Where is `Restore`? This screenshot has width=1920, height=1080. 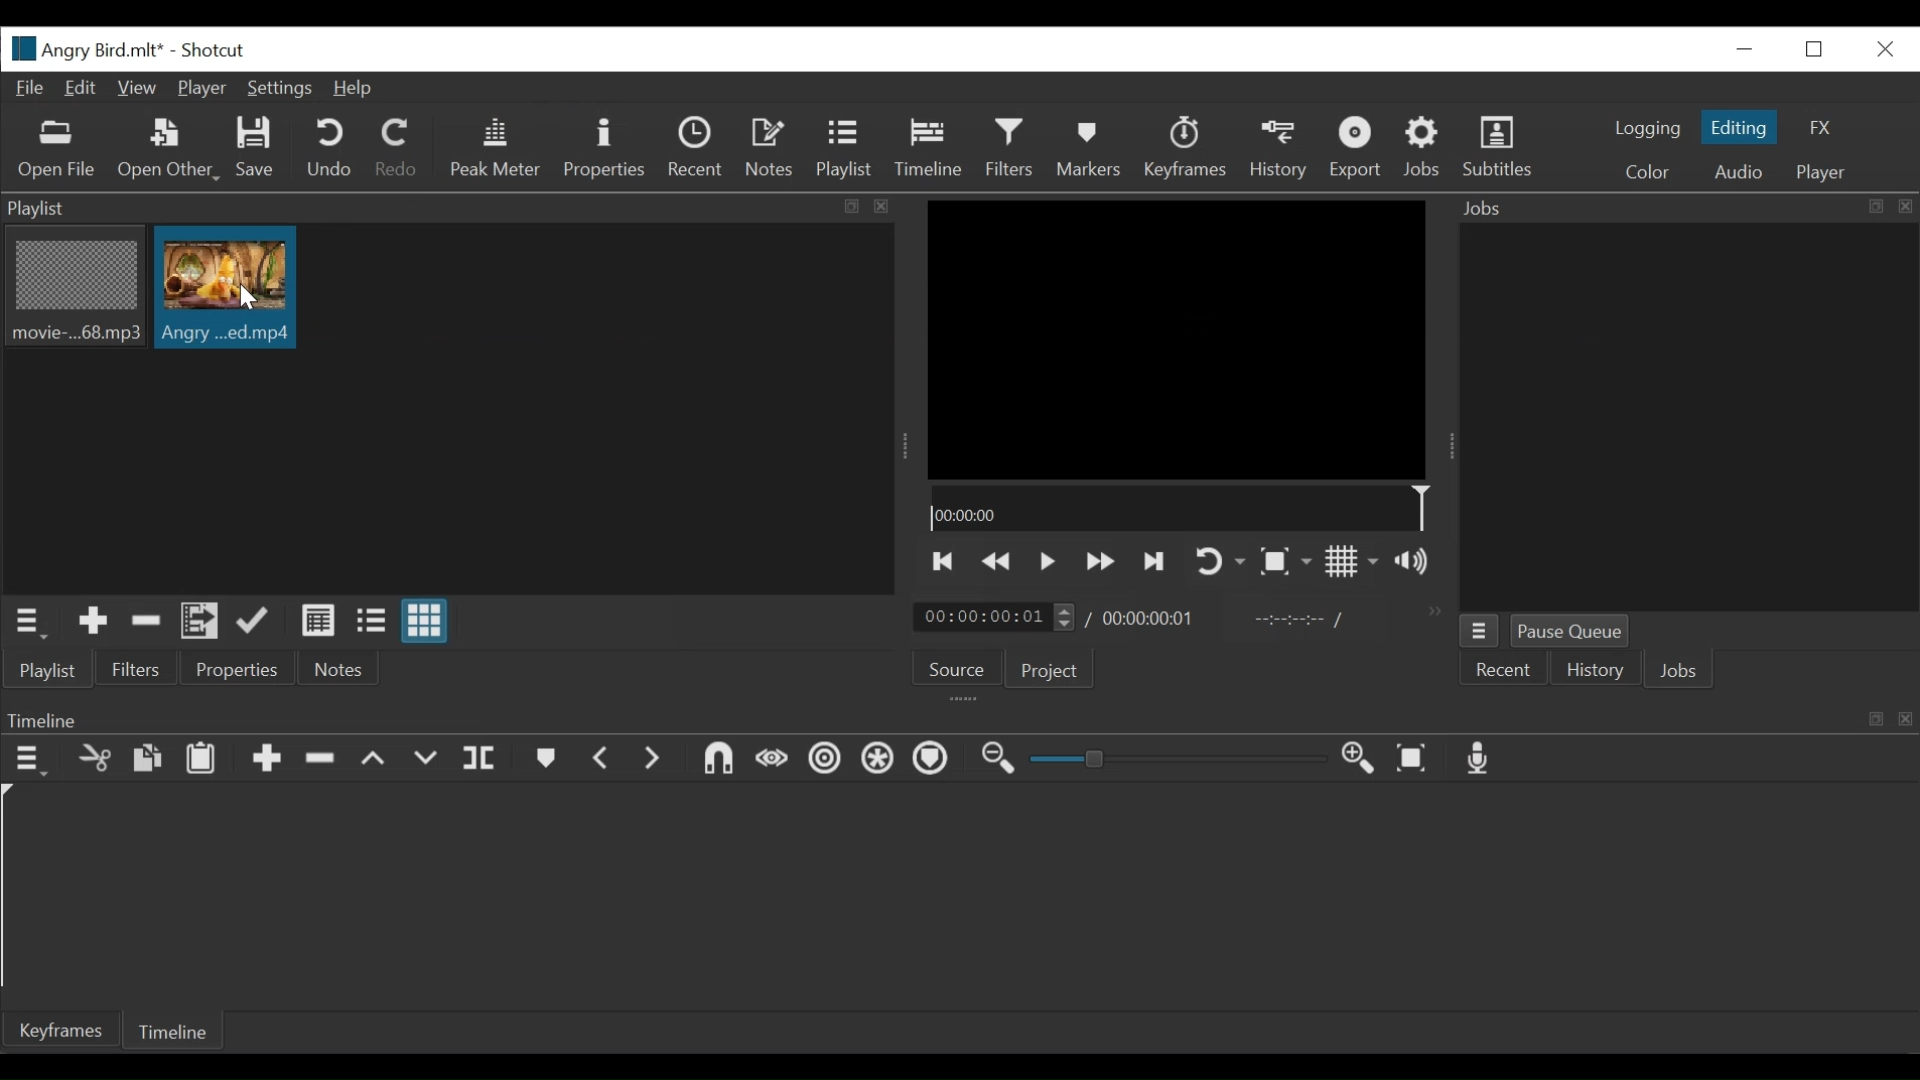 Restore is located at coordinates (1813, 49).